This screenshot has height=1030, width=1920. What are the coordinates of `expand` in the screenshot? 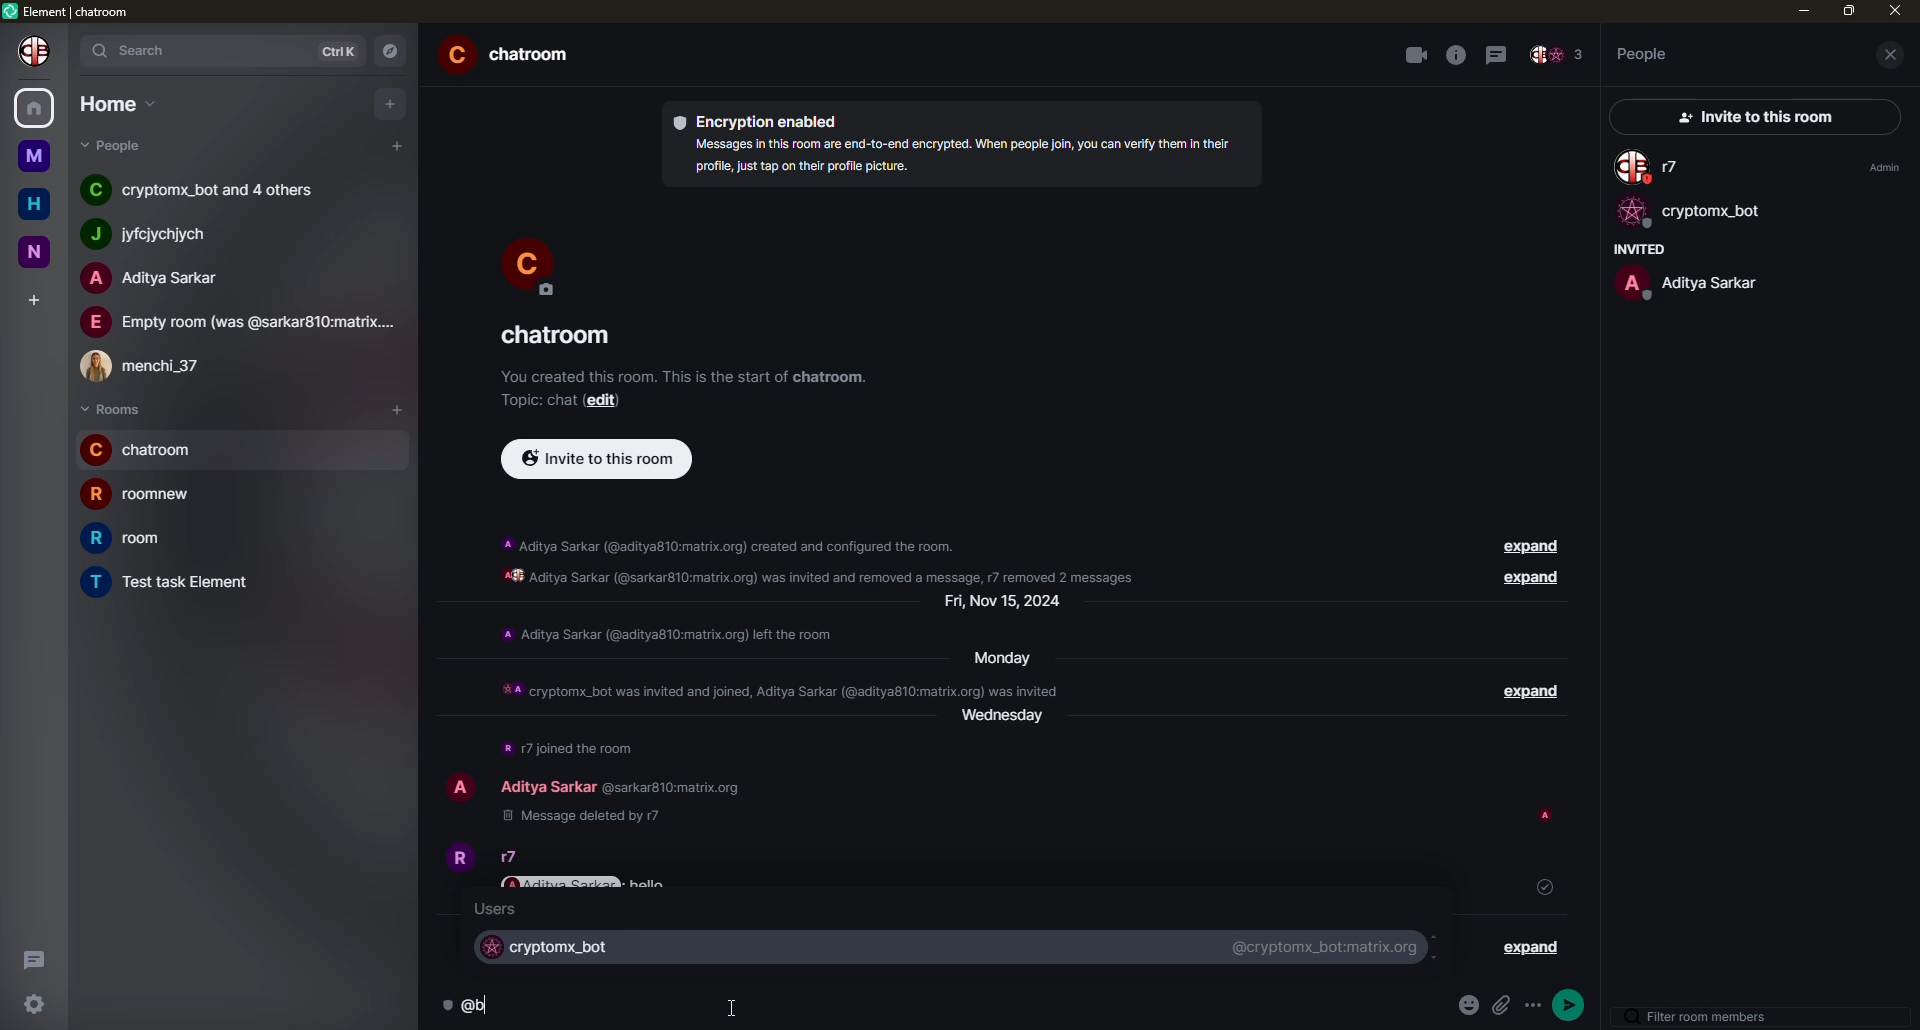 It's located at (1521, 547).